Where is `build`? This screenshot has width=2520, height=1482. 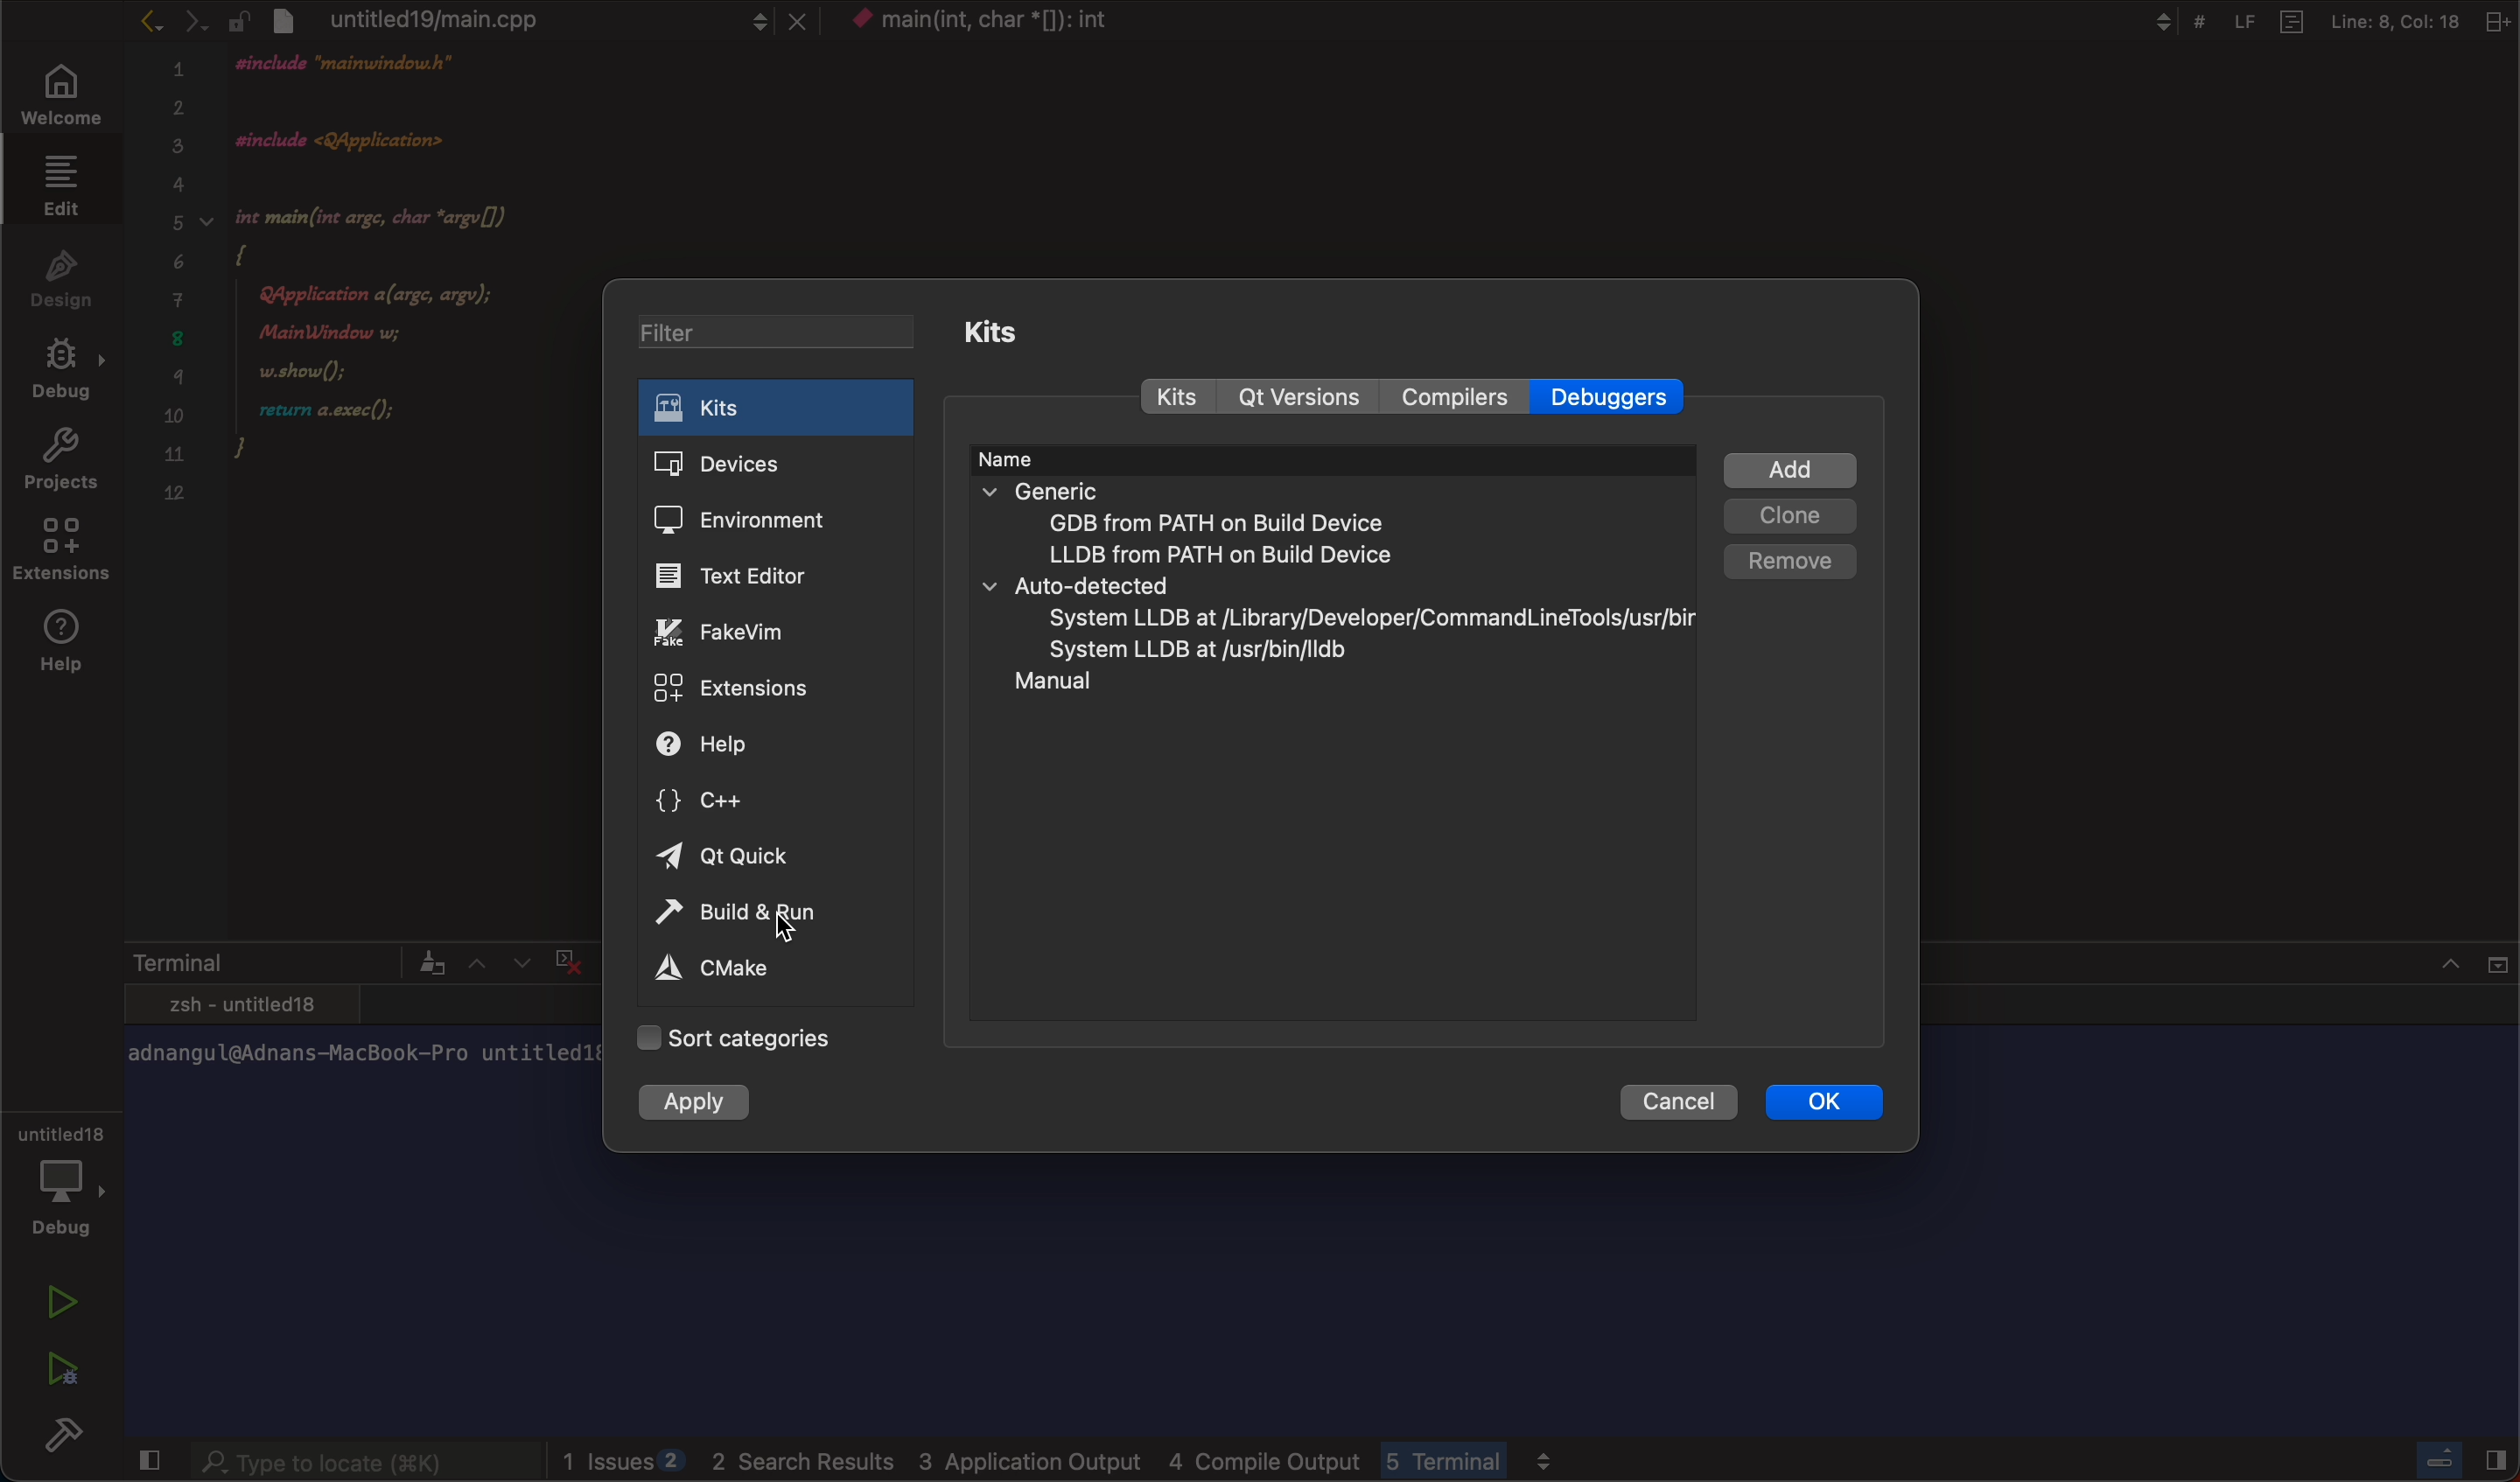 build is located at coordinates (59, 1436).